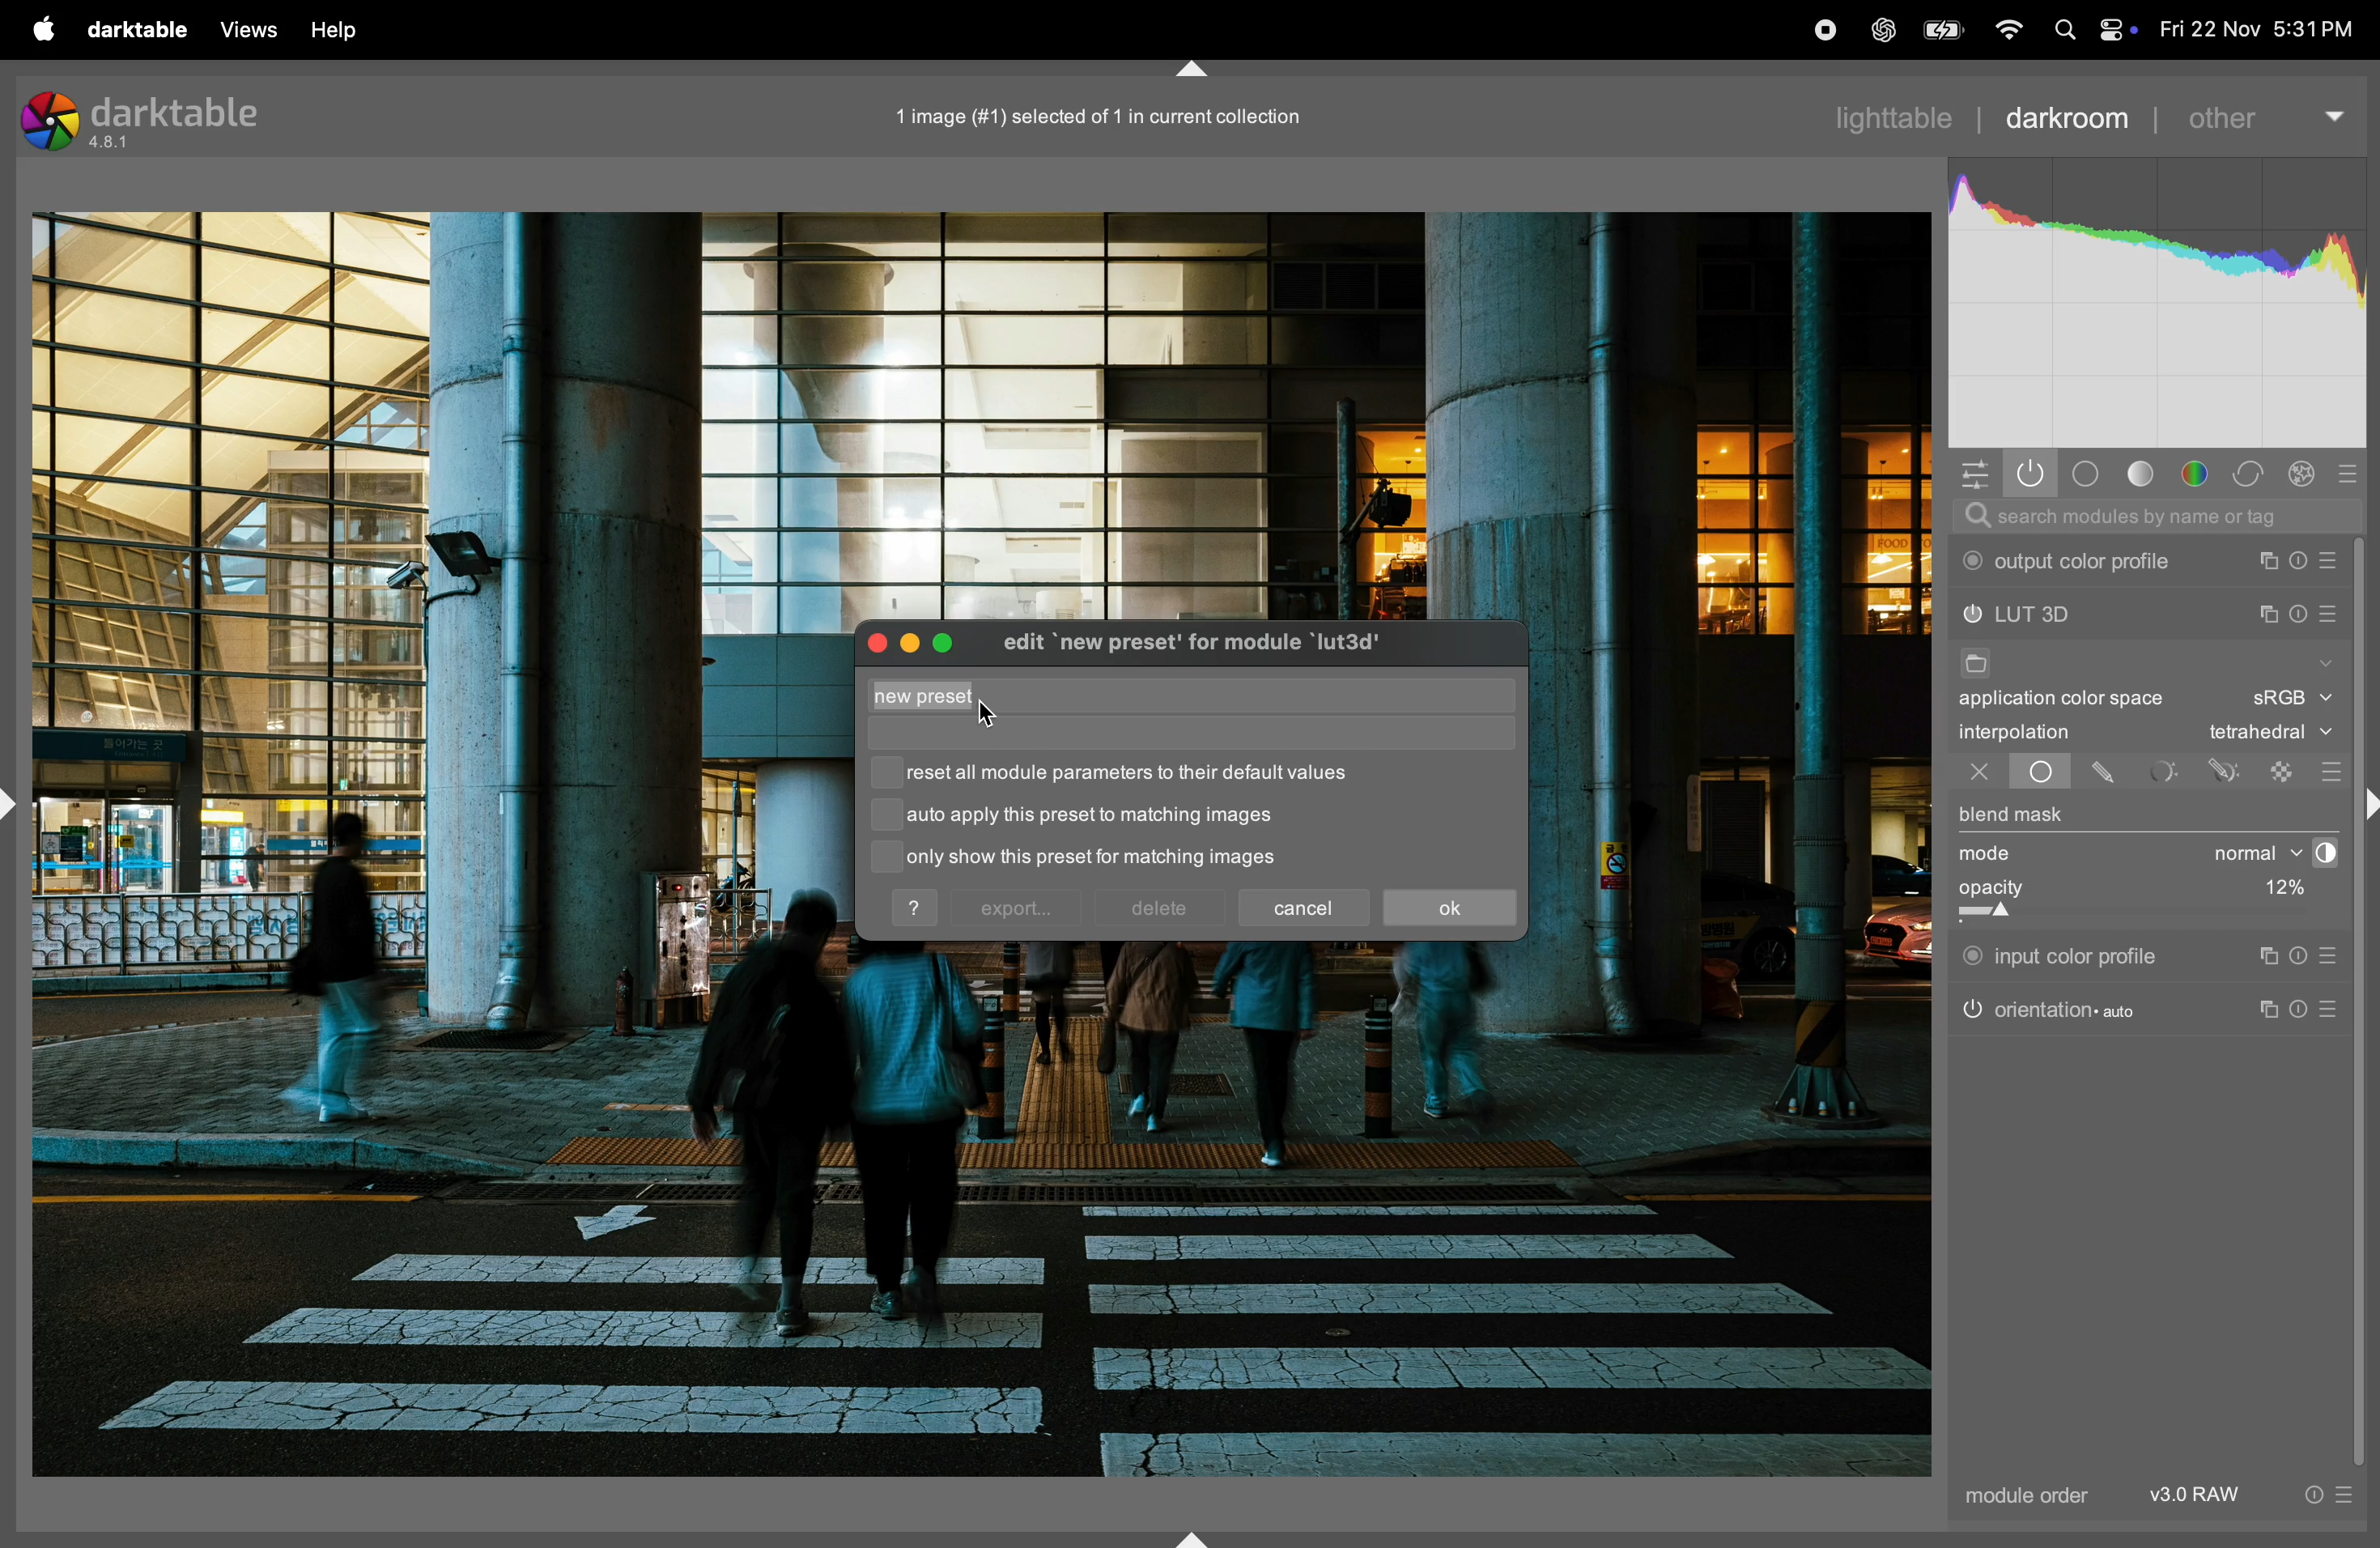 The height and width of the screenshot is (1548, 2380). I want to click on text box, so click(1141, 697).